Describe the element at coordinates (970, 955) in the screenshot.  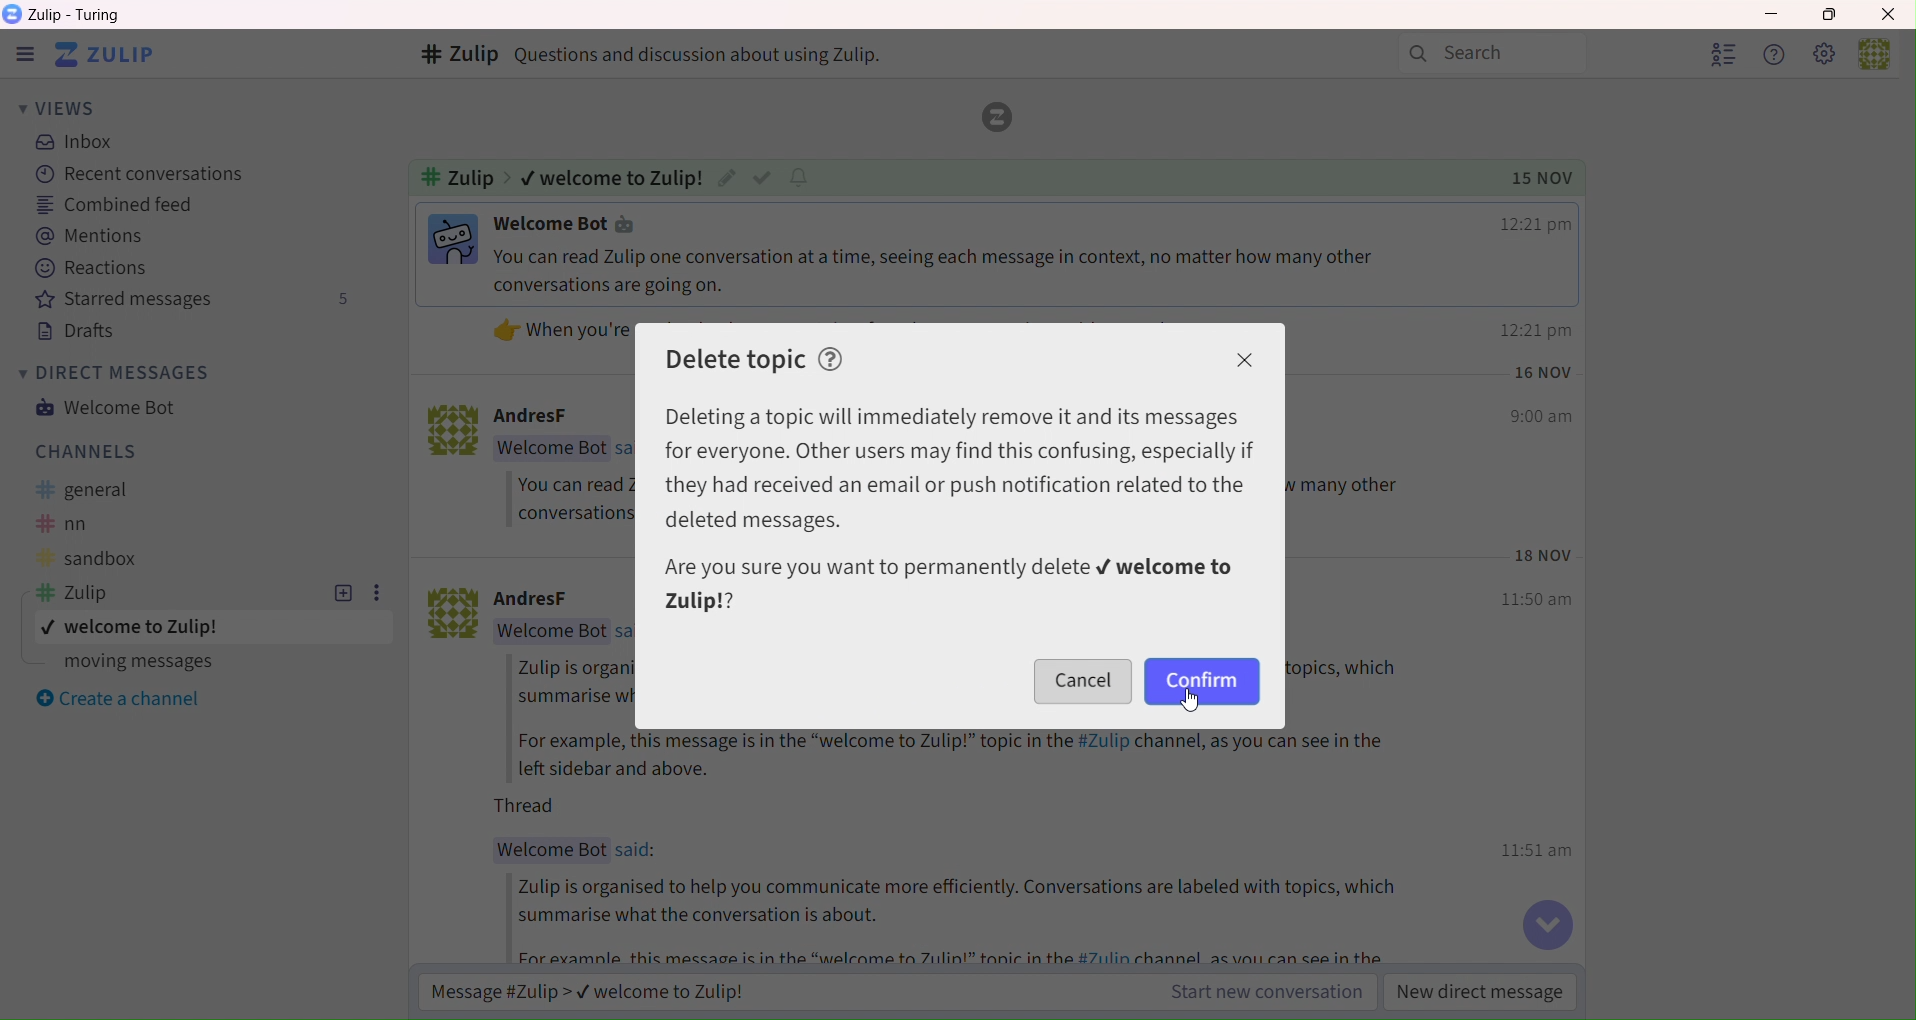
I see `Text` at that location.